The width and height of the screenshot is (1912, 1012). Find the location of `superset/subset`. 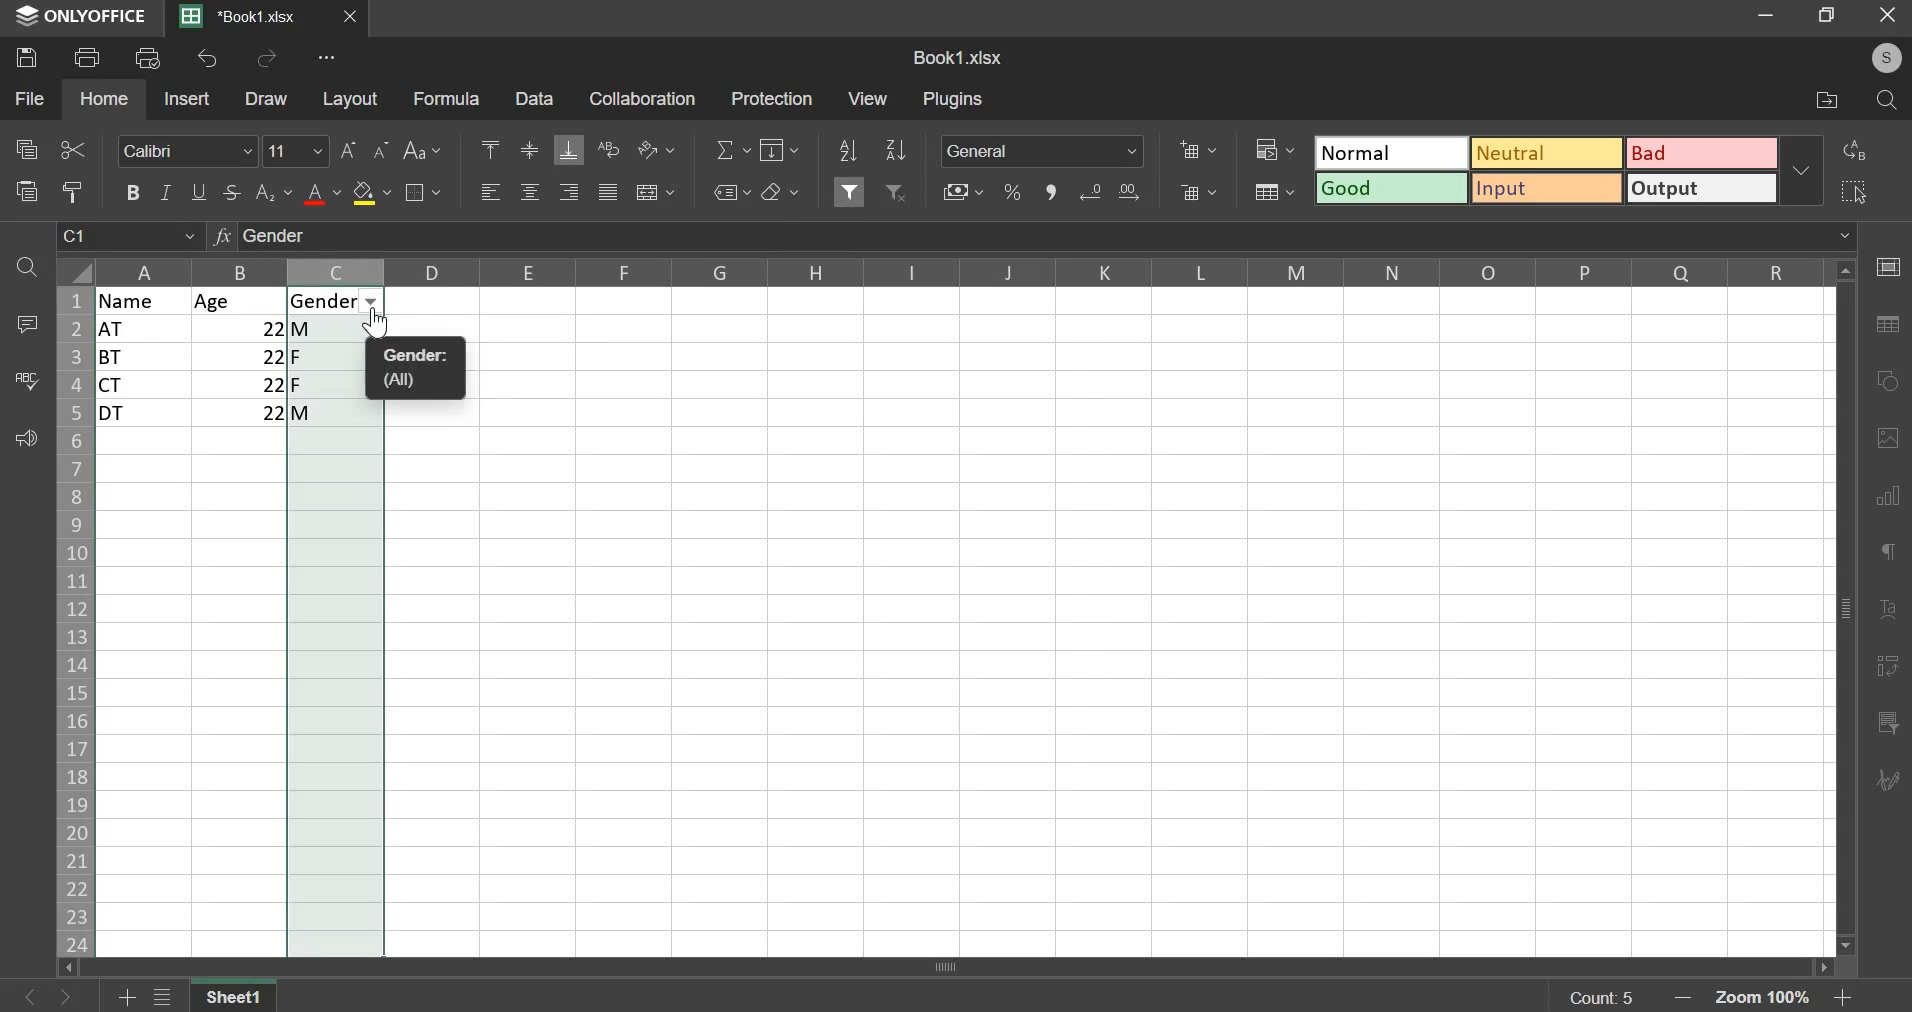

superset/subset is located at coordinates (274, 192).